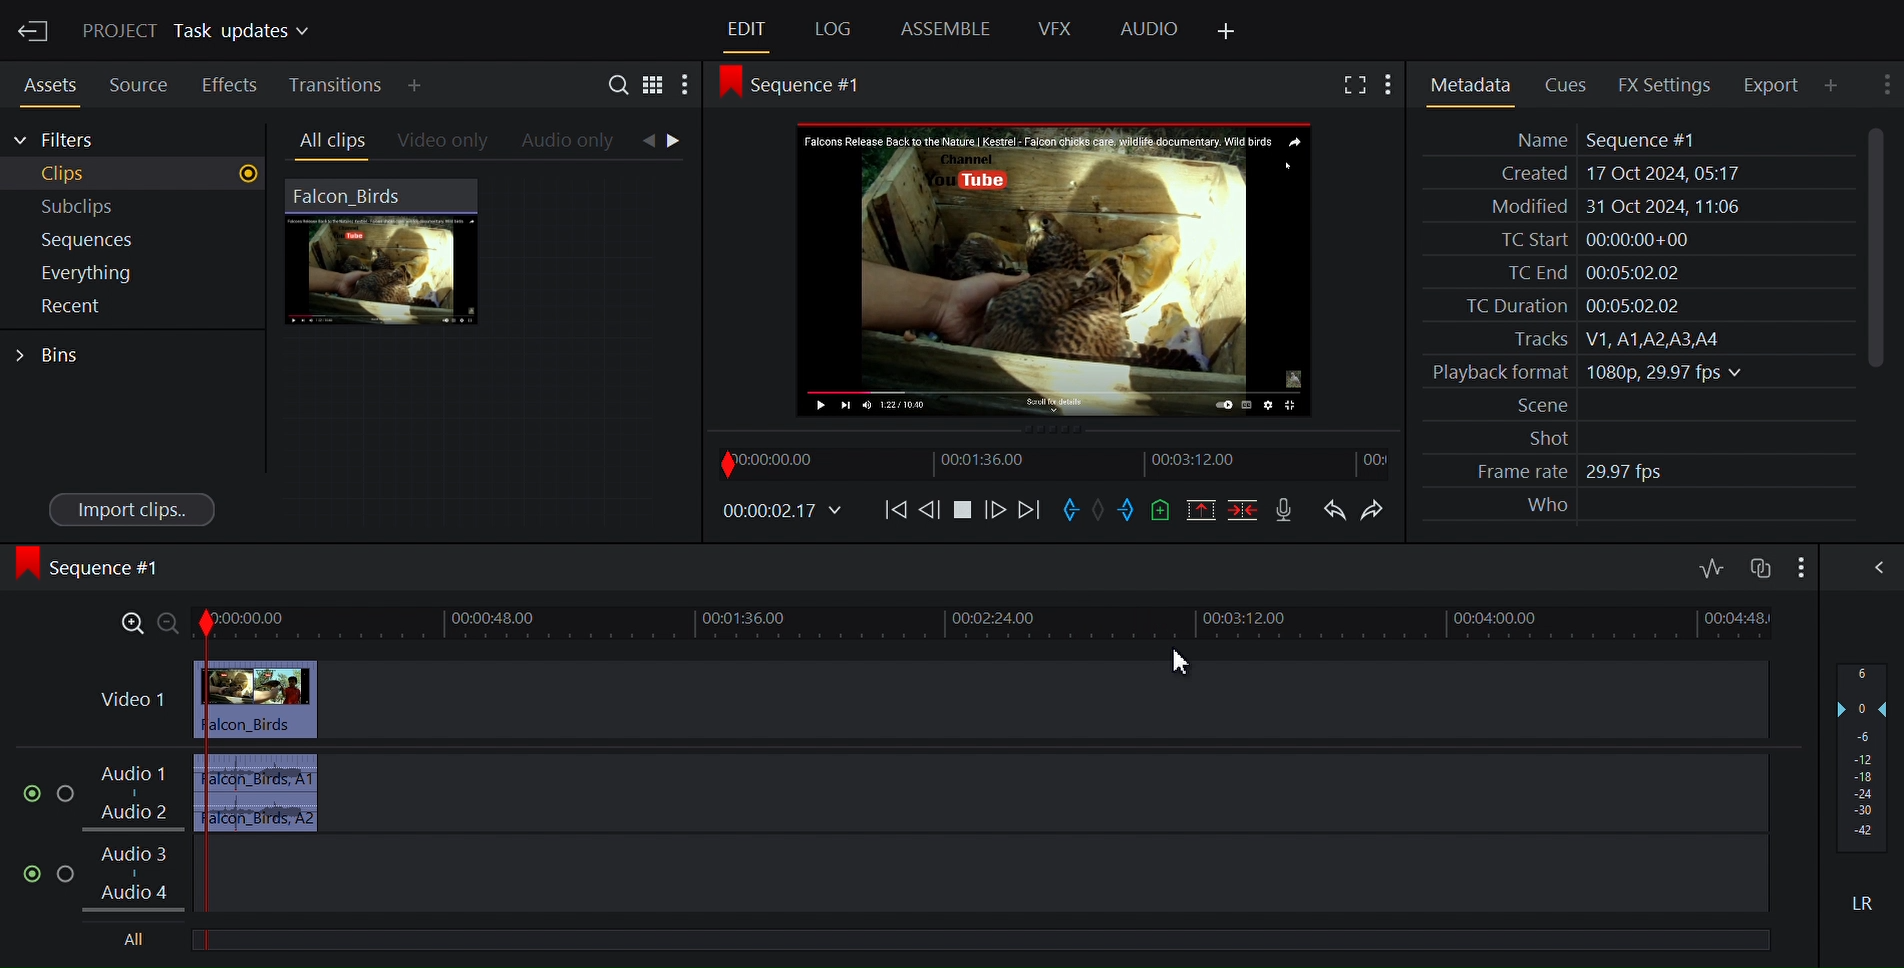 This screenshot has width=1904, height=968. I want to click on Edit, so click(743, 29).